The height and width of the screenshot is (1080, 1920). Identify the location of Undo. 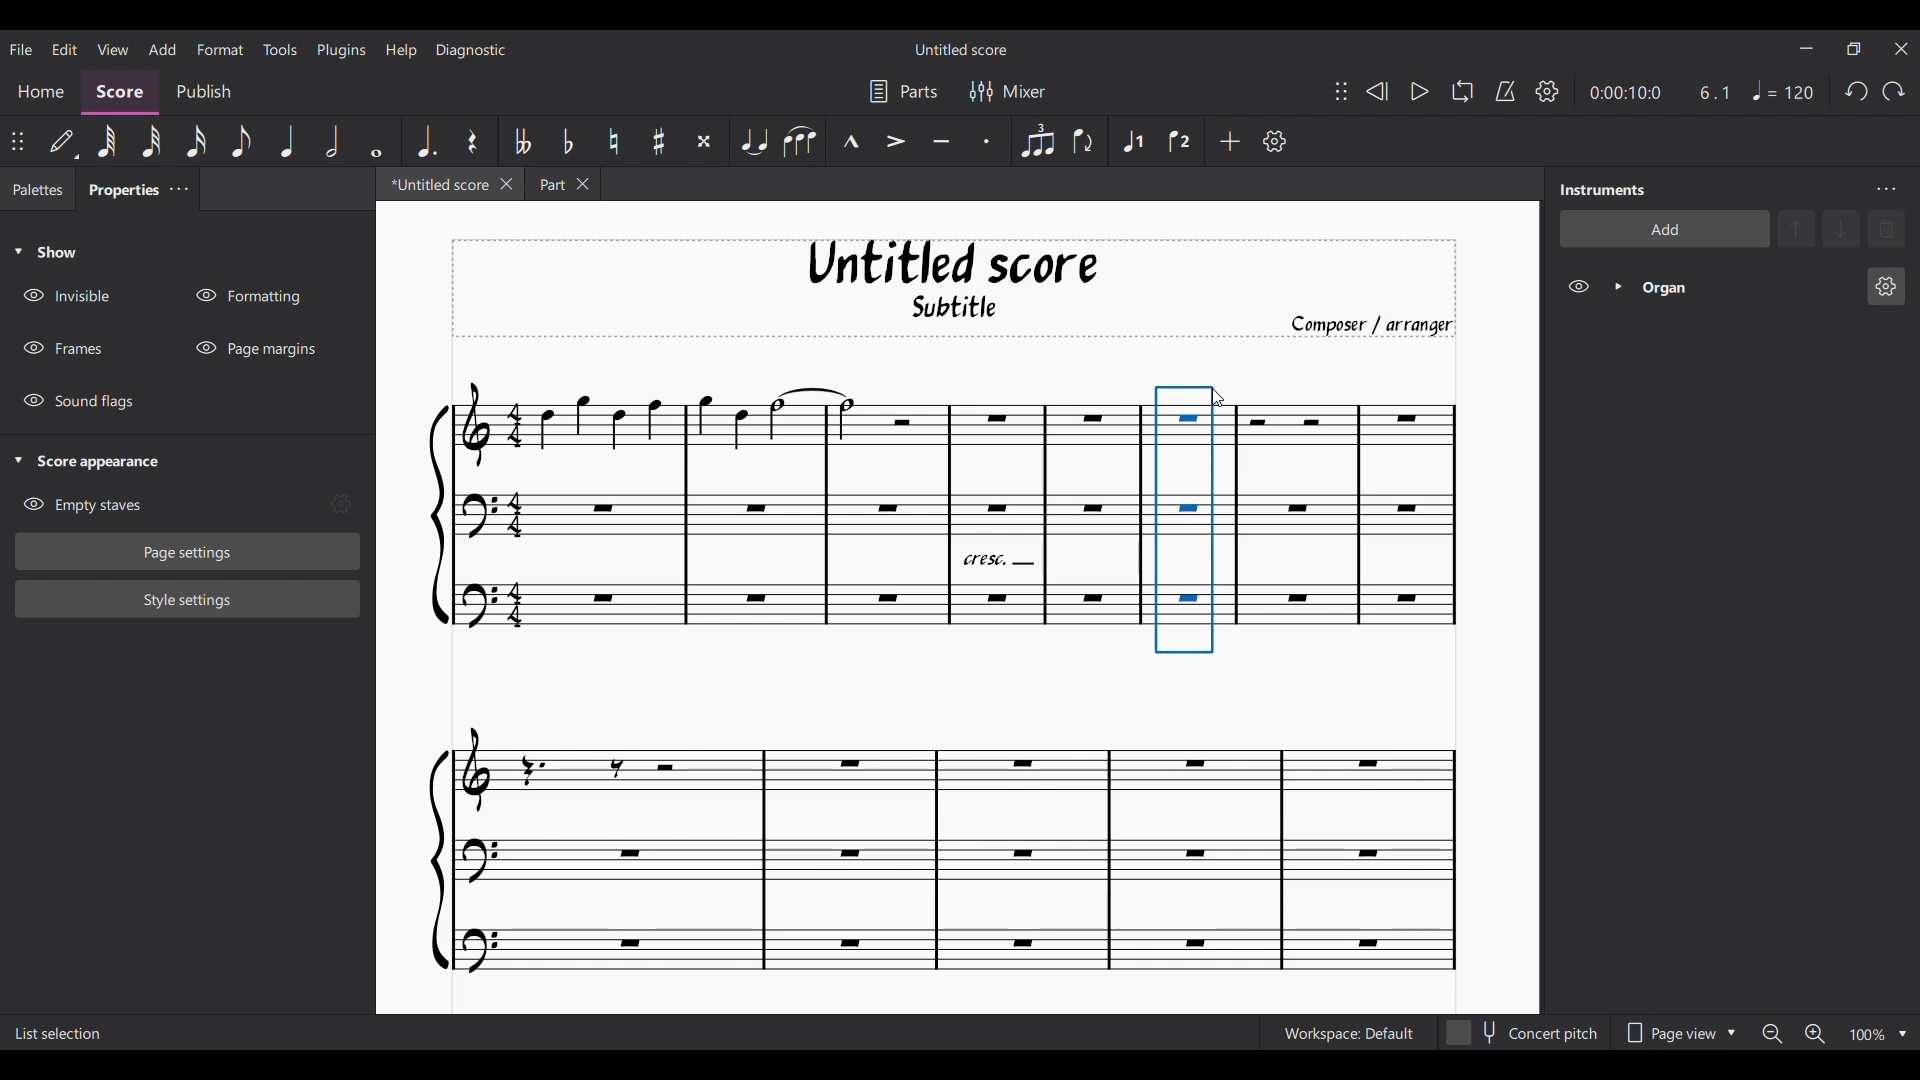
(1856, 91).